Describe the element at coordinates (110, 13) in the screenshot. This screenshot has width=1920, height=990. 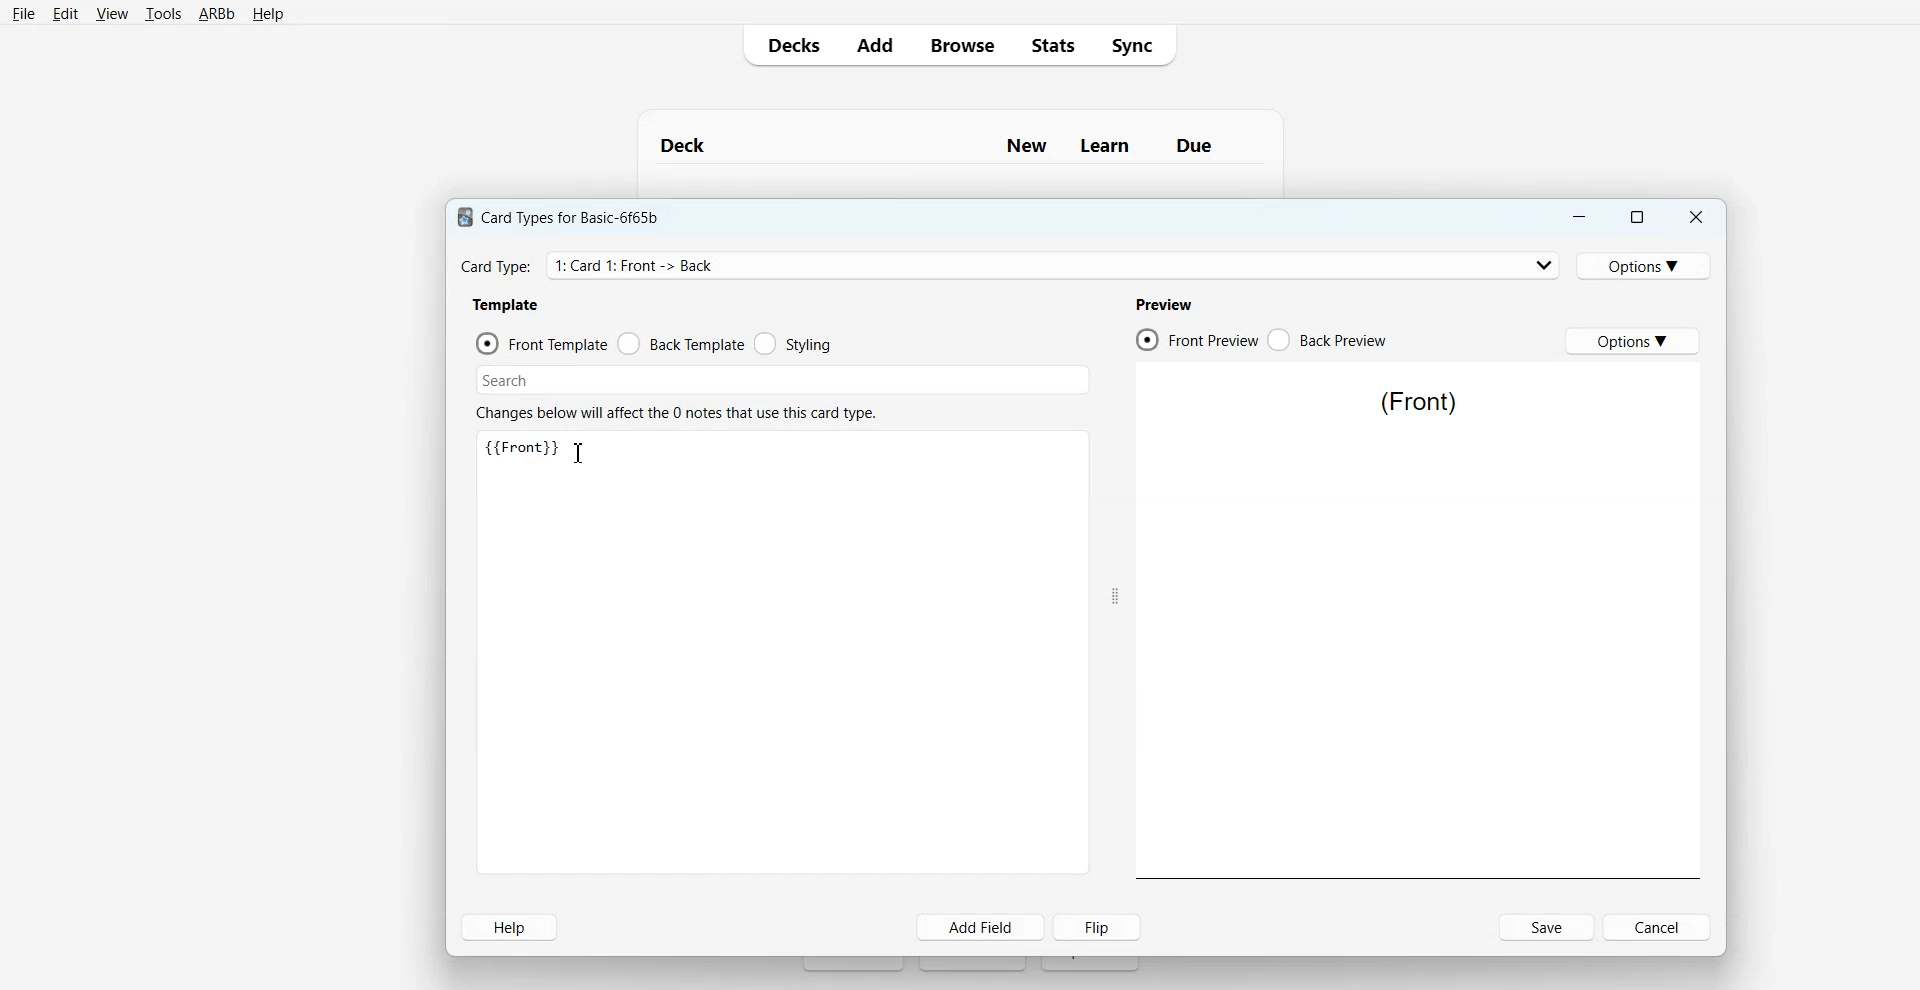
I see `View` at that location.